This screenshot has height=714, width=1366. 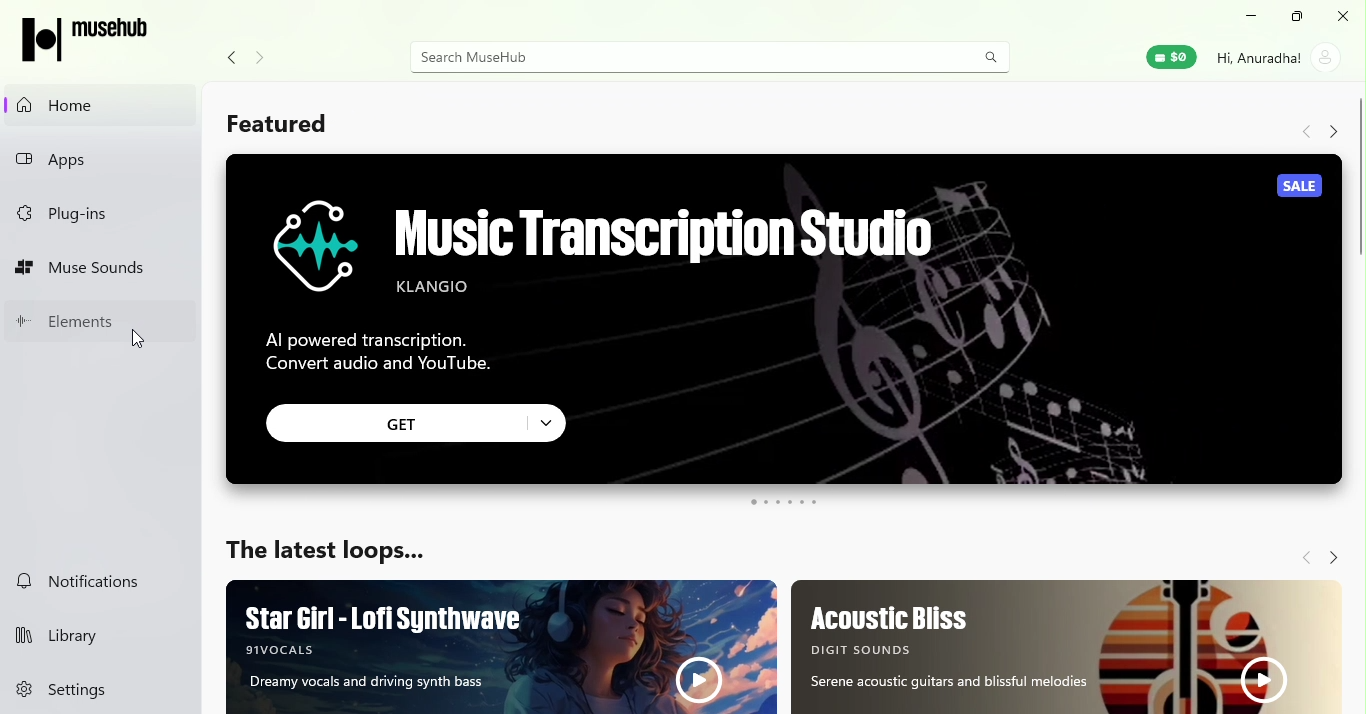 What do you see at coordinates (1302, 560) in the screenshot?
I see `Navigate back` at bounding box center [1302, 560].